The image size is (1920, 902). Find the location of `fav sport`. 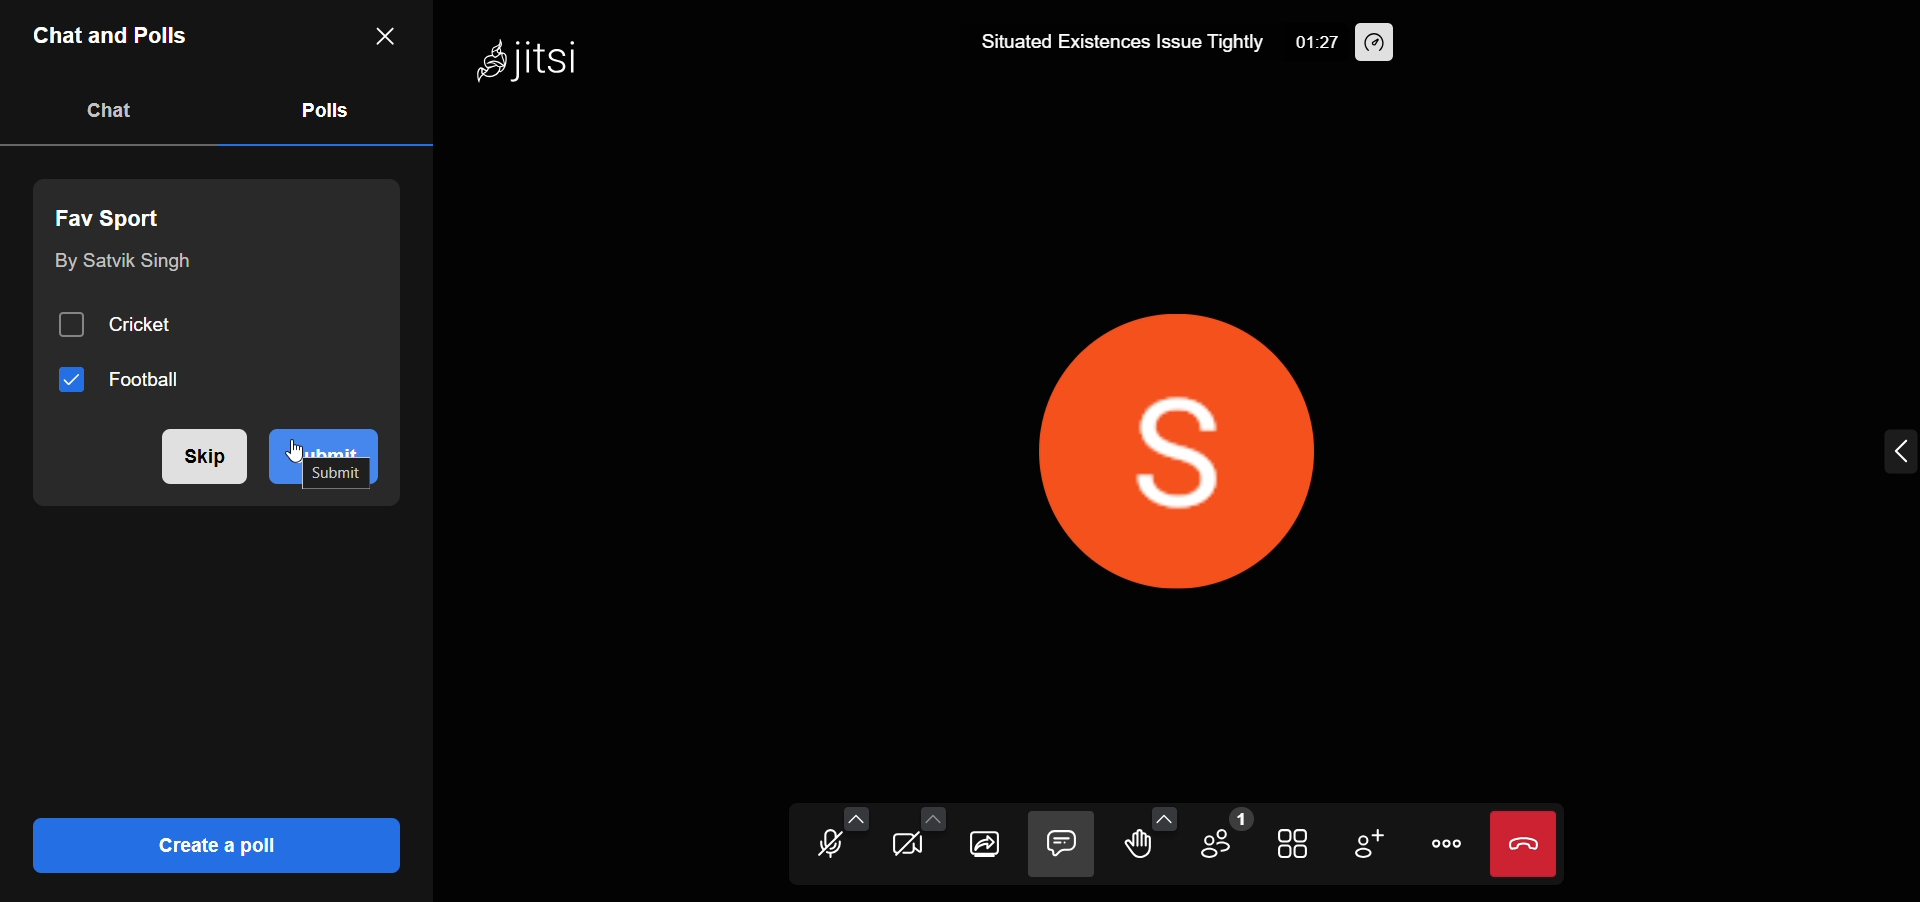

fav sport is located at coordinates (118, 215).